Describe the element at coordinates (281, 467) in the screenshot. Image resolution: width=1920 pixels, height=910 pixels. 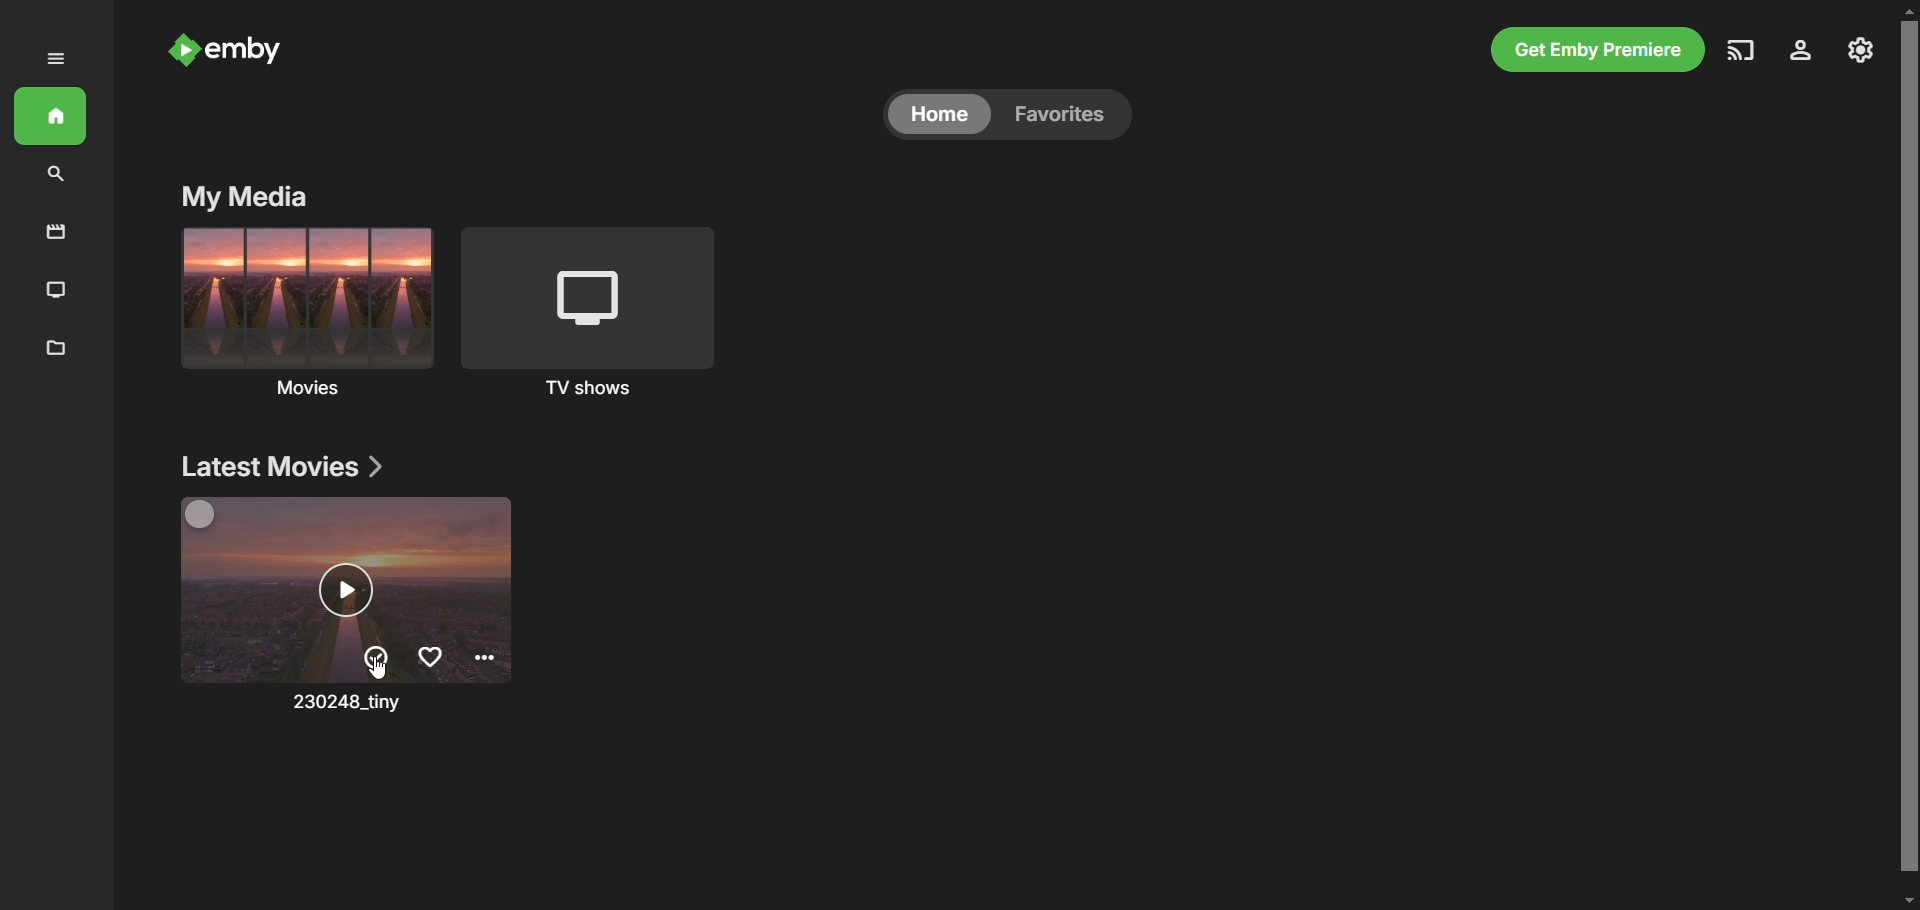
I see `latest movies` at that location.